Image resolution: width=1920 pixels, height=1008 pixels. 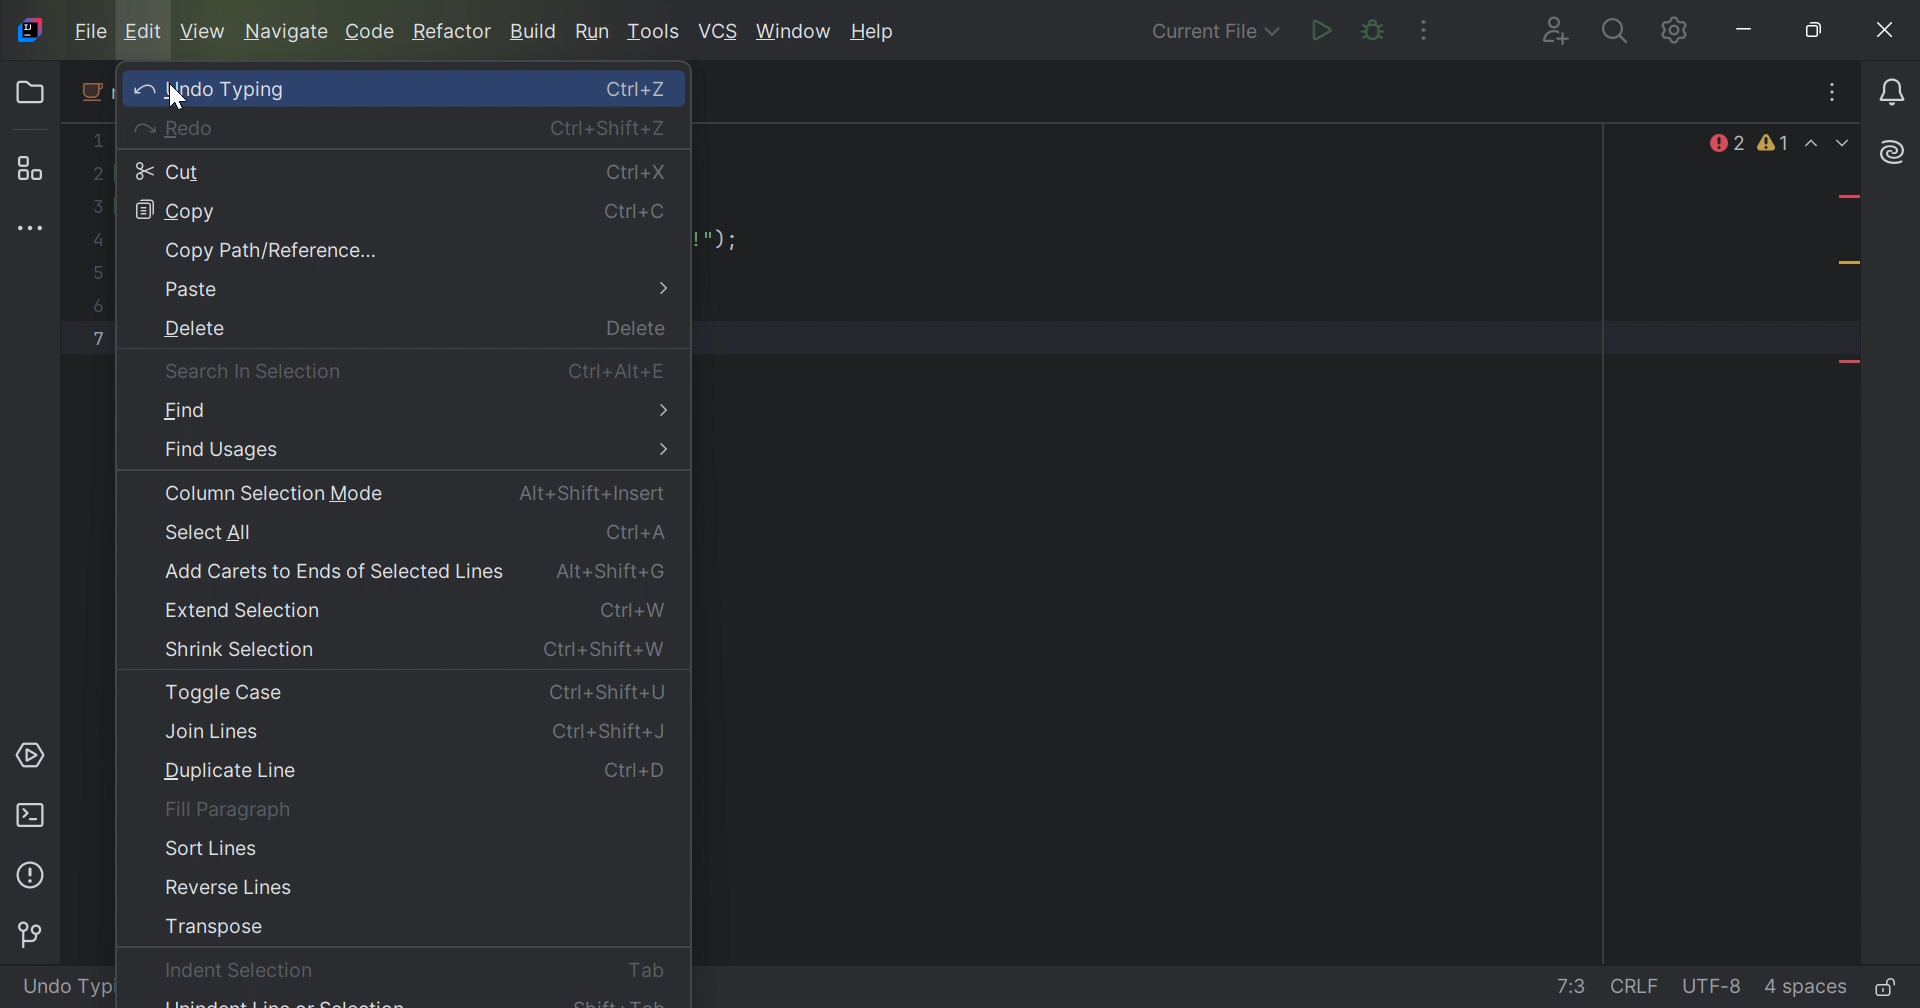 What do you see at coordinates (28, 168) in the screenshot?
I see `Structure` at bounding box center [28, 168].